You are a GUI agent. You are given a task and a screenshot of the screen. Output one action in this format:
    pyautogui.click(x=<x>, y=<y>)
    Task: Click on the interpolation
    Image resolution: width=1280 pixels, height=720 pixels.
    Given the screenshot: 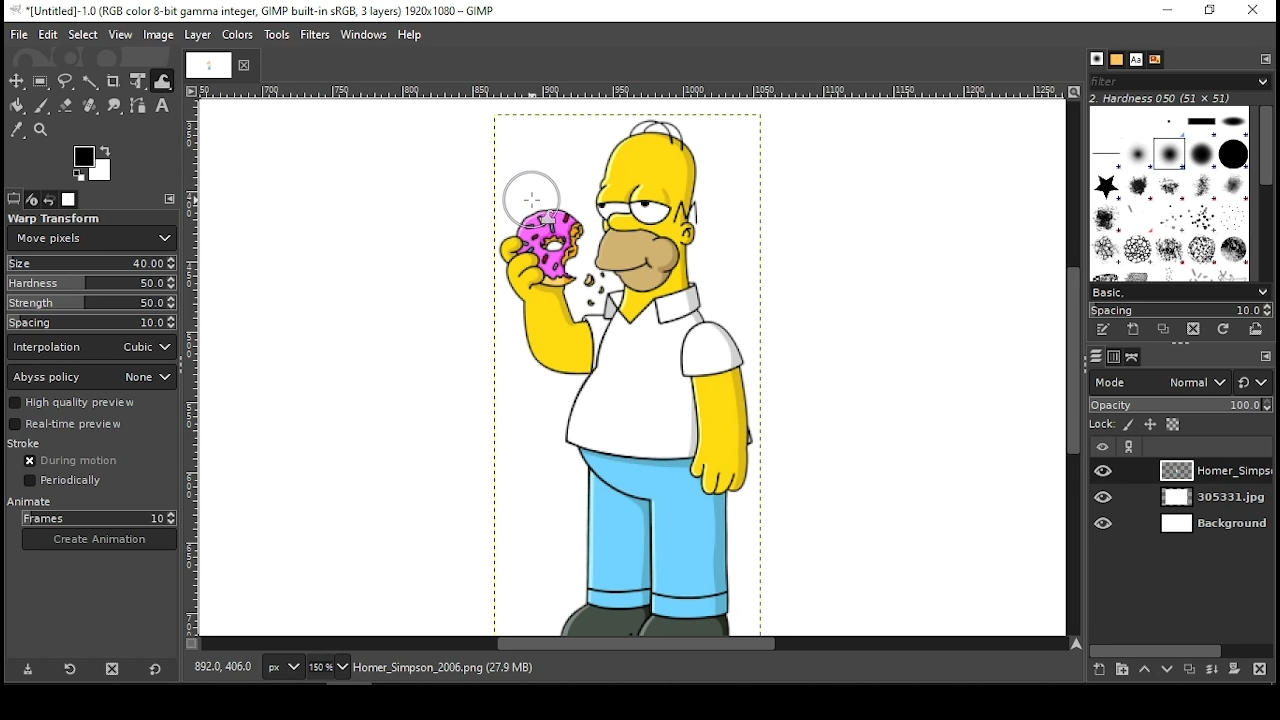 What is the action you would take?
    pyautogui.click(x=93, y=346)
    